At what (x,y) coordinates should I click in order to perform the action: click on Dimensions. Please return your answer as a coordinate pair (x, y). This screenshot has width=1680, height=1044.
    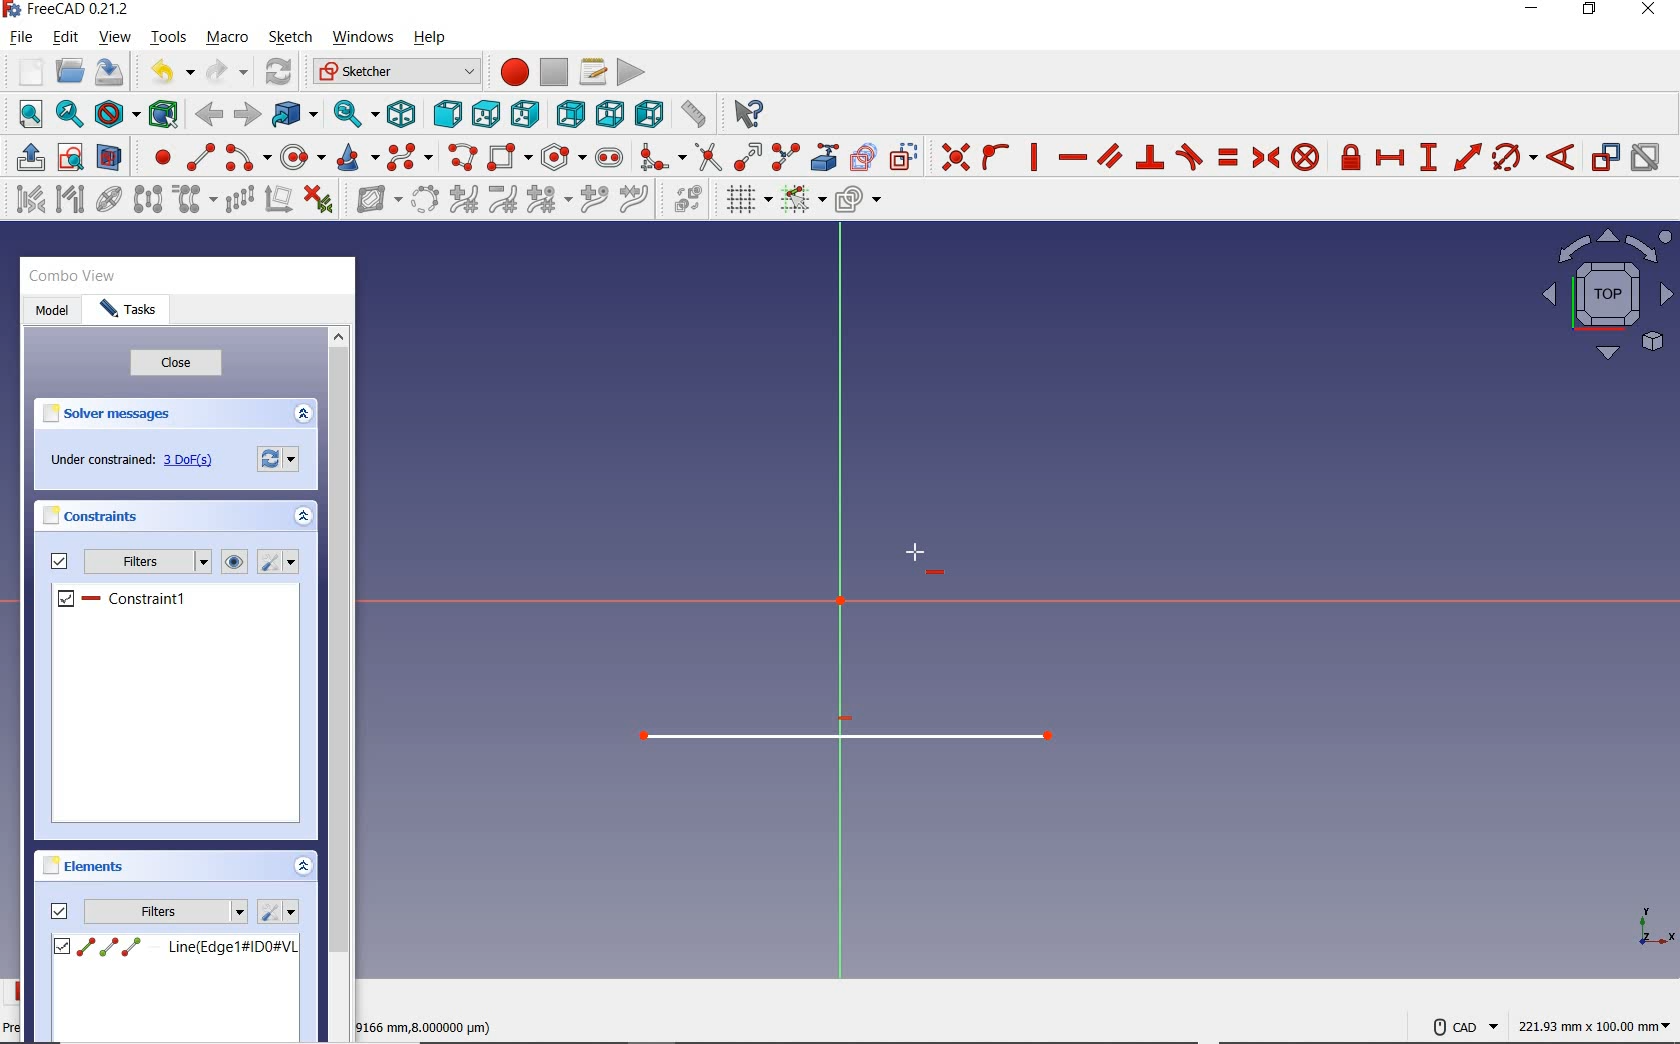
    Looking at the image, I should click on (1597, 1026).